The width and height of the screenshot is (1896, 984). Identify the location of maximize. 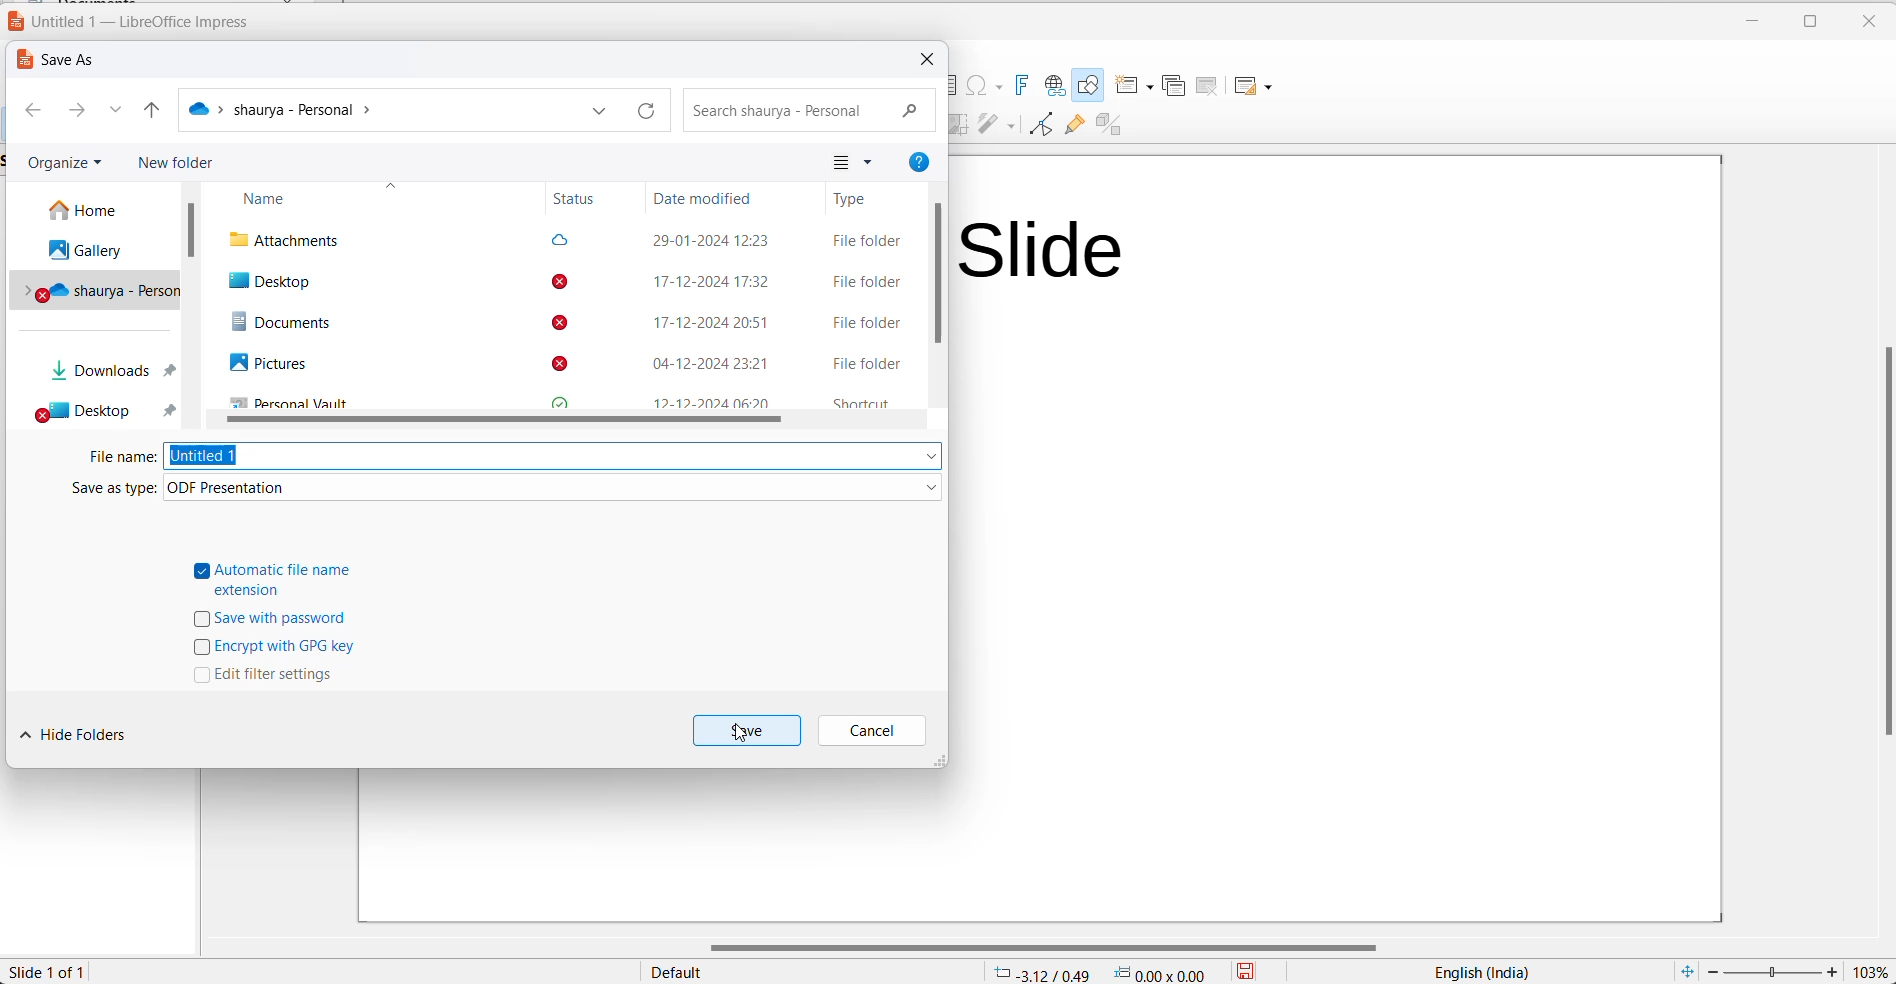
(1802, 25).